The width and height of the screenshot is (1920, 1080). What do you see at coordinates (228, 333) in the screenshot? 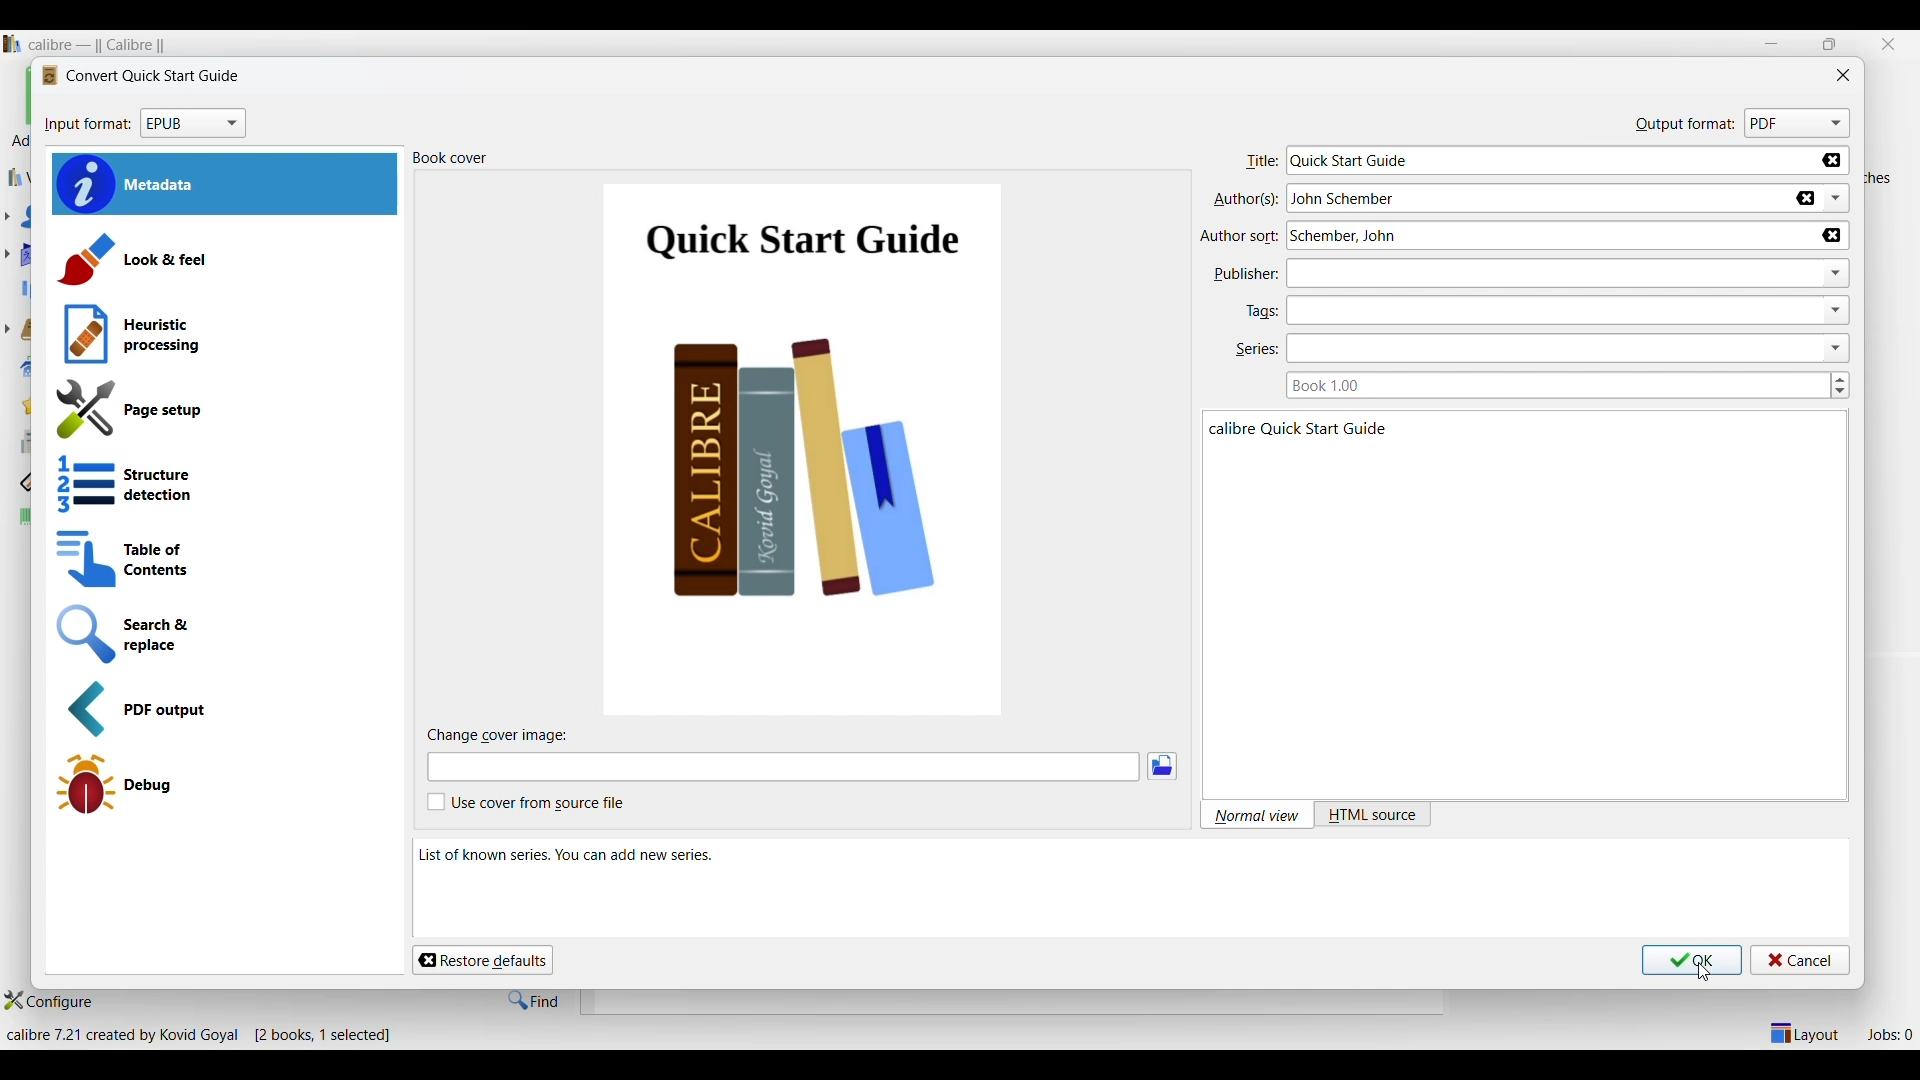
I see `Heuristic processing` at bounding box center [228, 333].